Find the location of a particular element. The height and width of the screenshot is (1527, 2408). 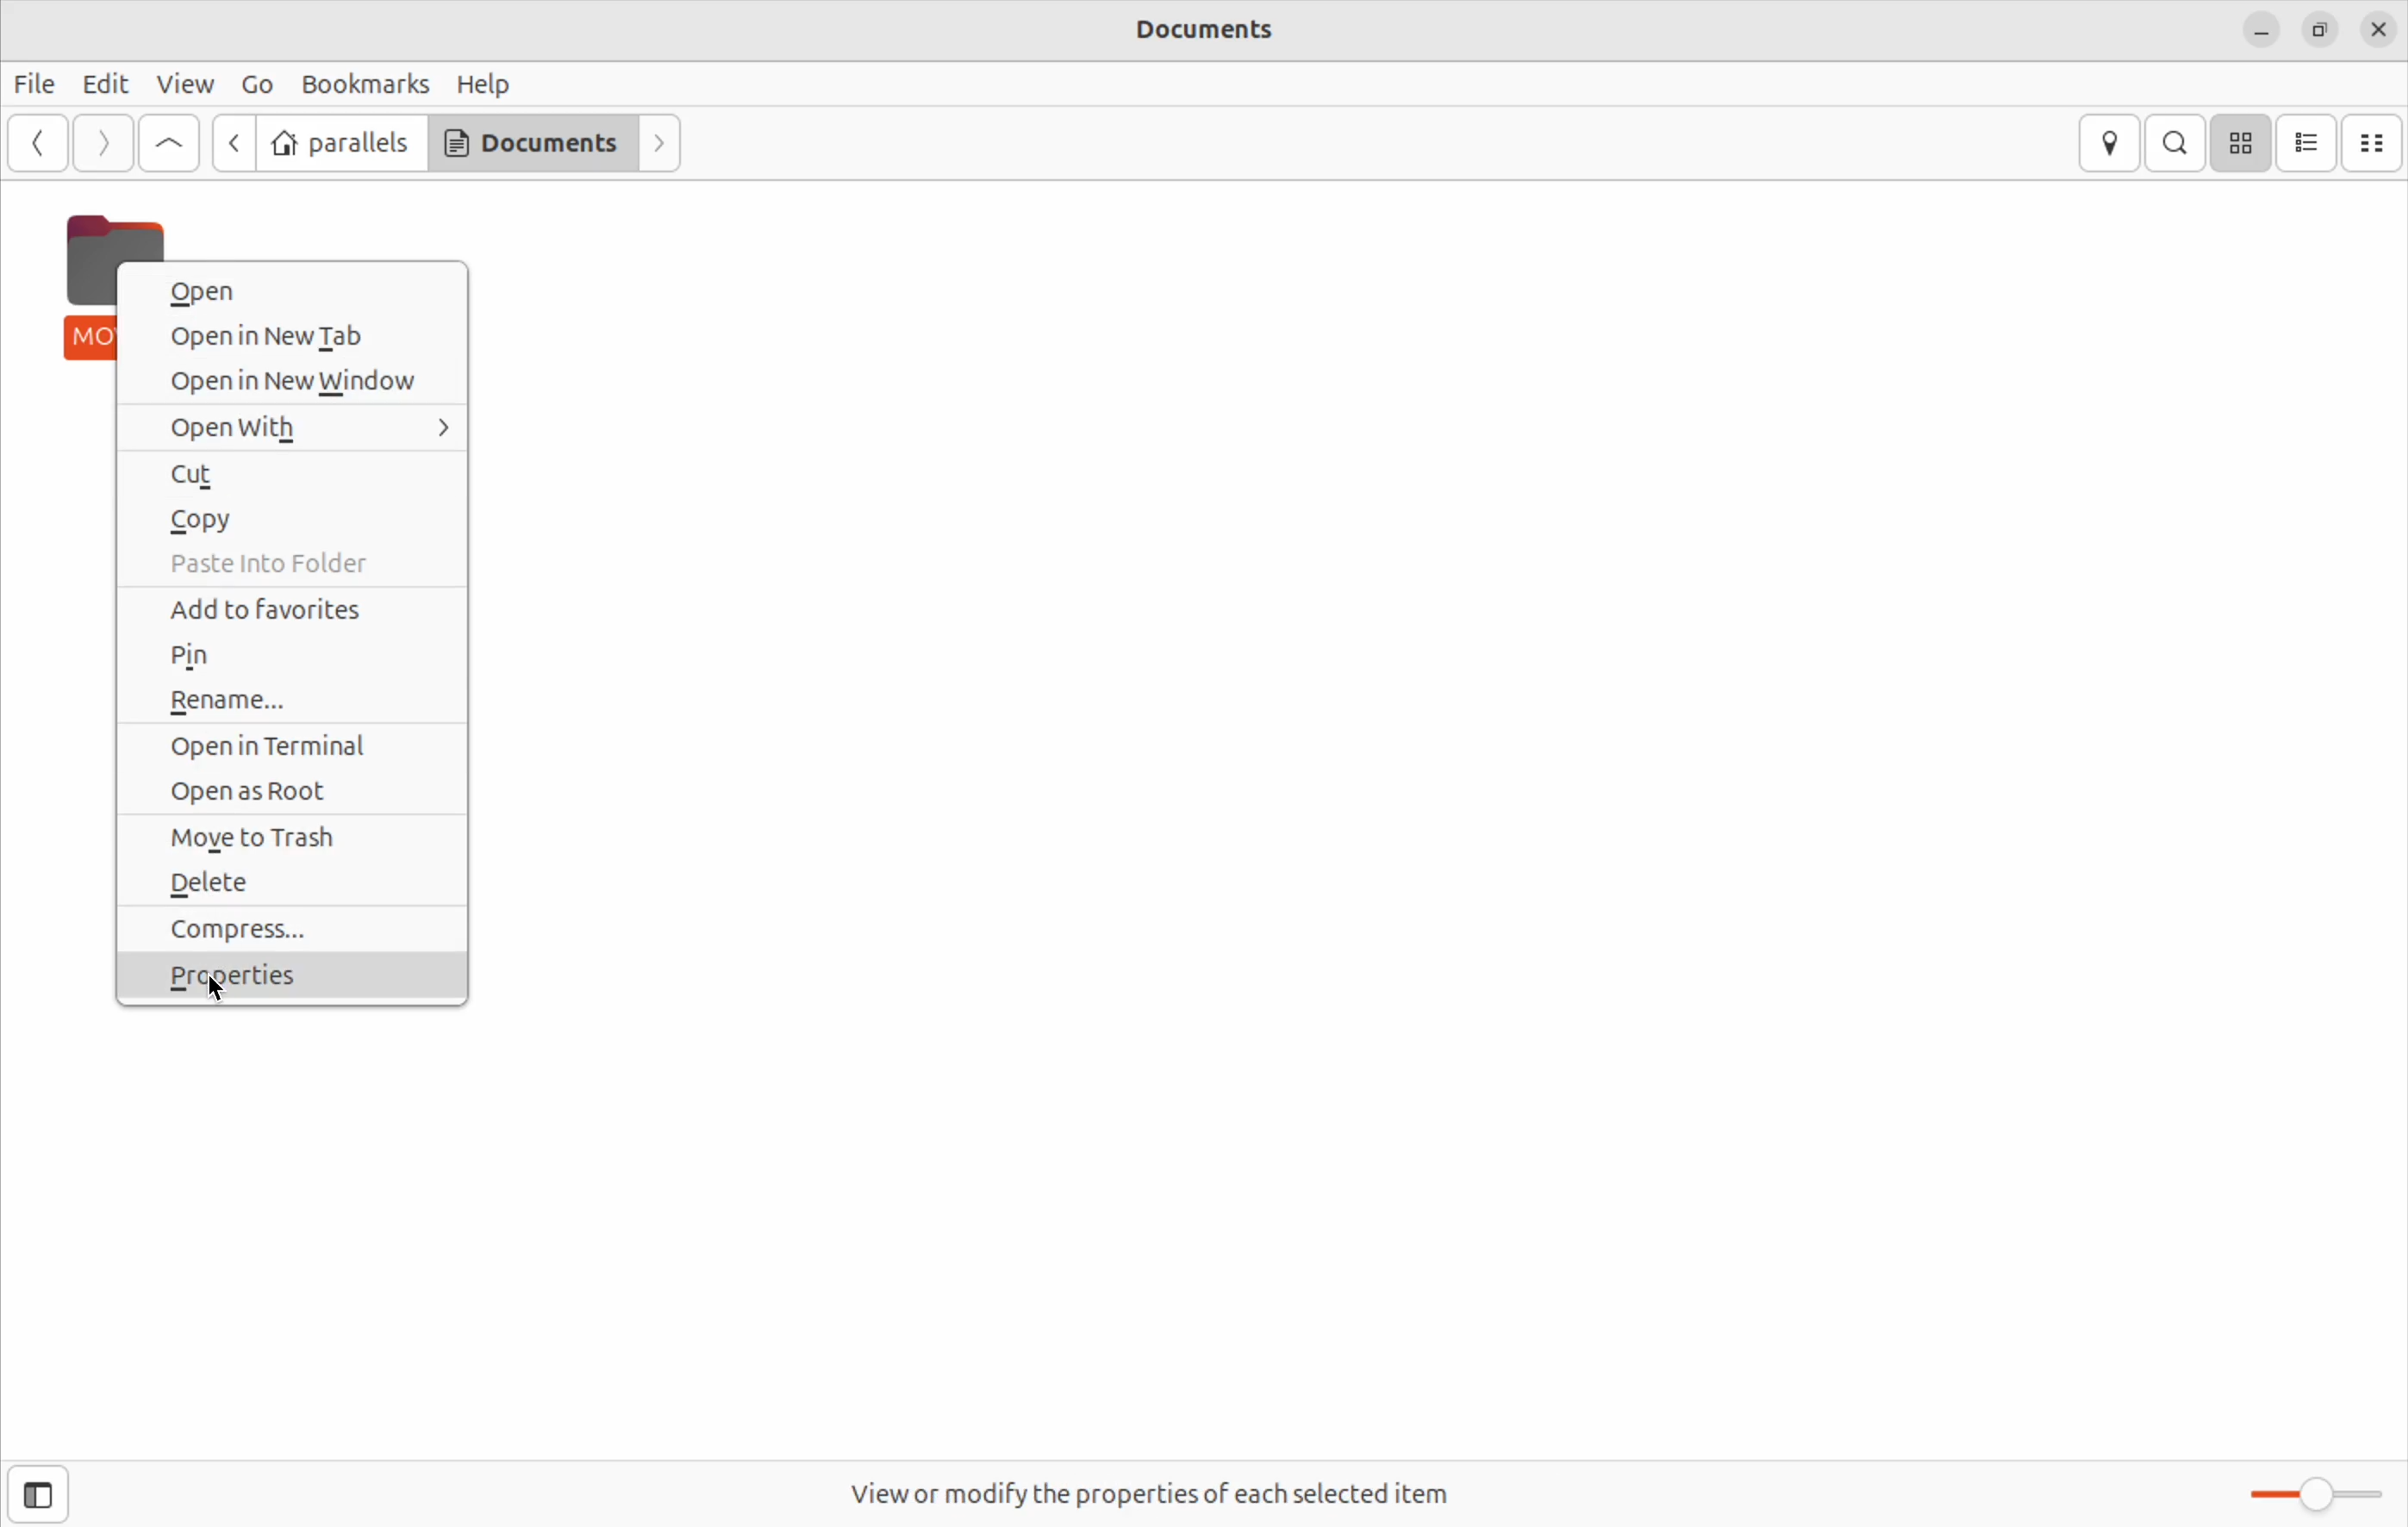

rename is located at coordinates (289, 700).